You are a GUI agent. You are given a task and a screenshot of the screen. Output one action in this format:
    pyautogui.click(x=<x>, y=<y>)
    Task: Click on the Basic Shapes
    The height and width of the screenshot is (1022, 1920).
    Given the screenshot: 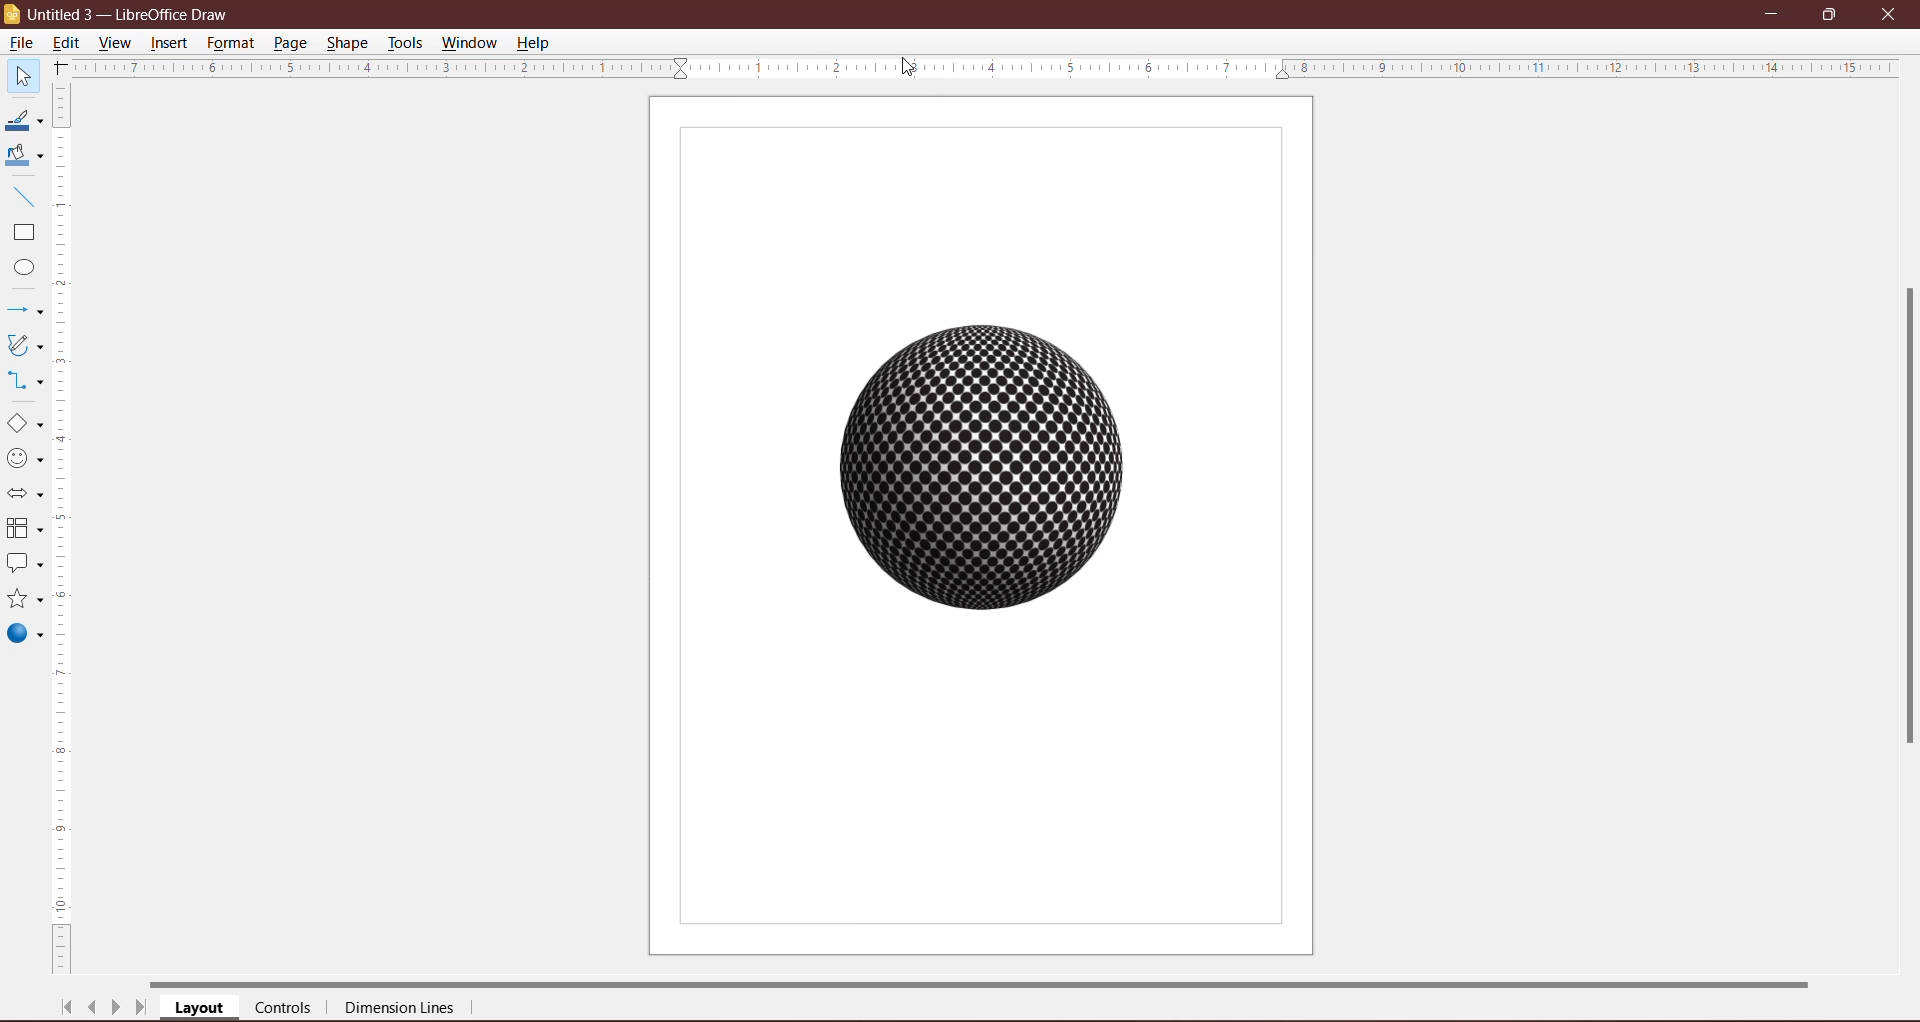 What is the action you would take?
    pyautogui.click(x=24, y=424)
    